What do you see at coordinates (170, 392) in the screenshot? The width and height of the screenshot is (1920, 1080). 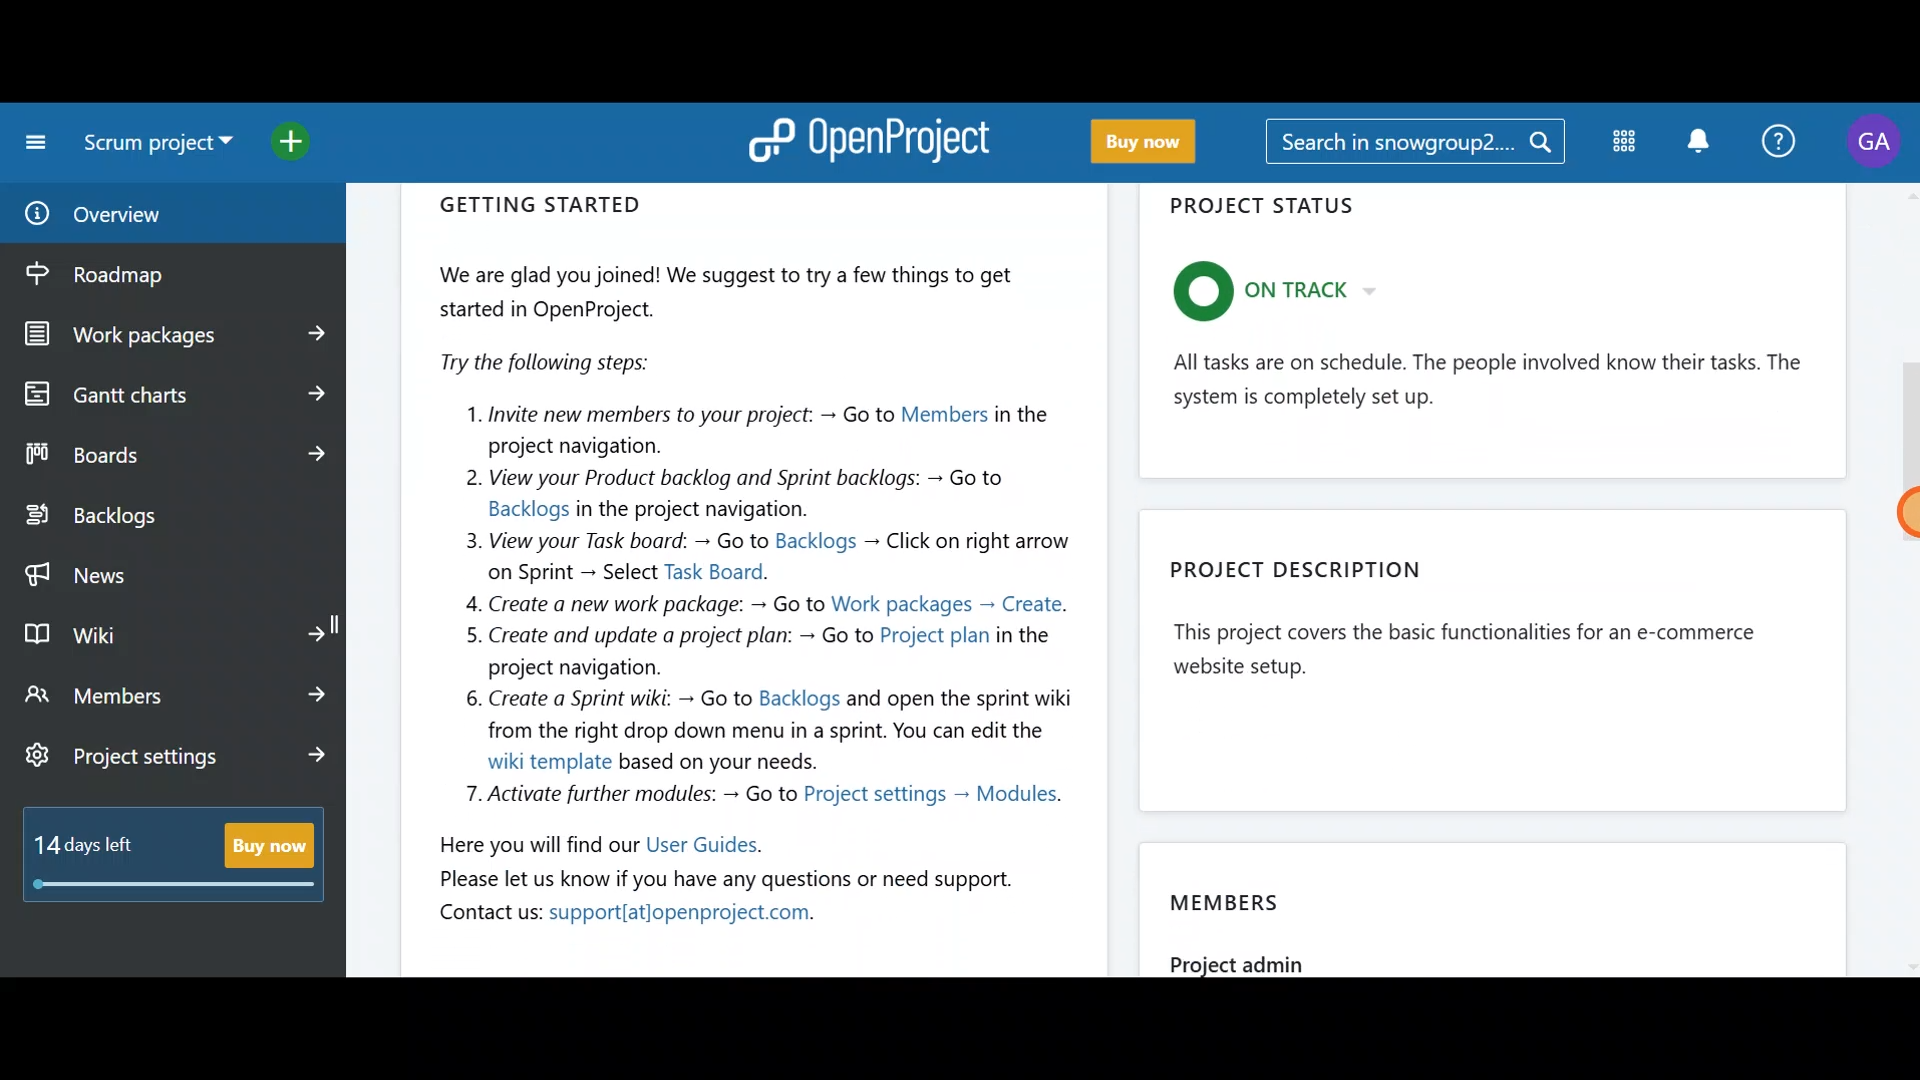 I see `Gantt charts` at bounding box center [170, 392].